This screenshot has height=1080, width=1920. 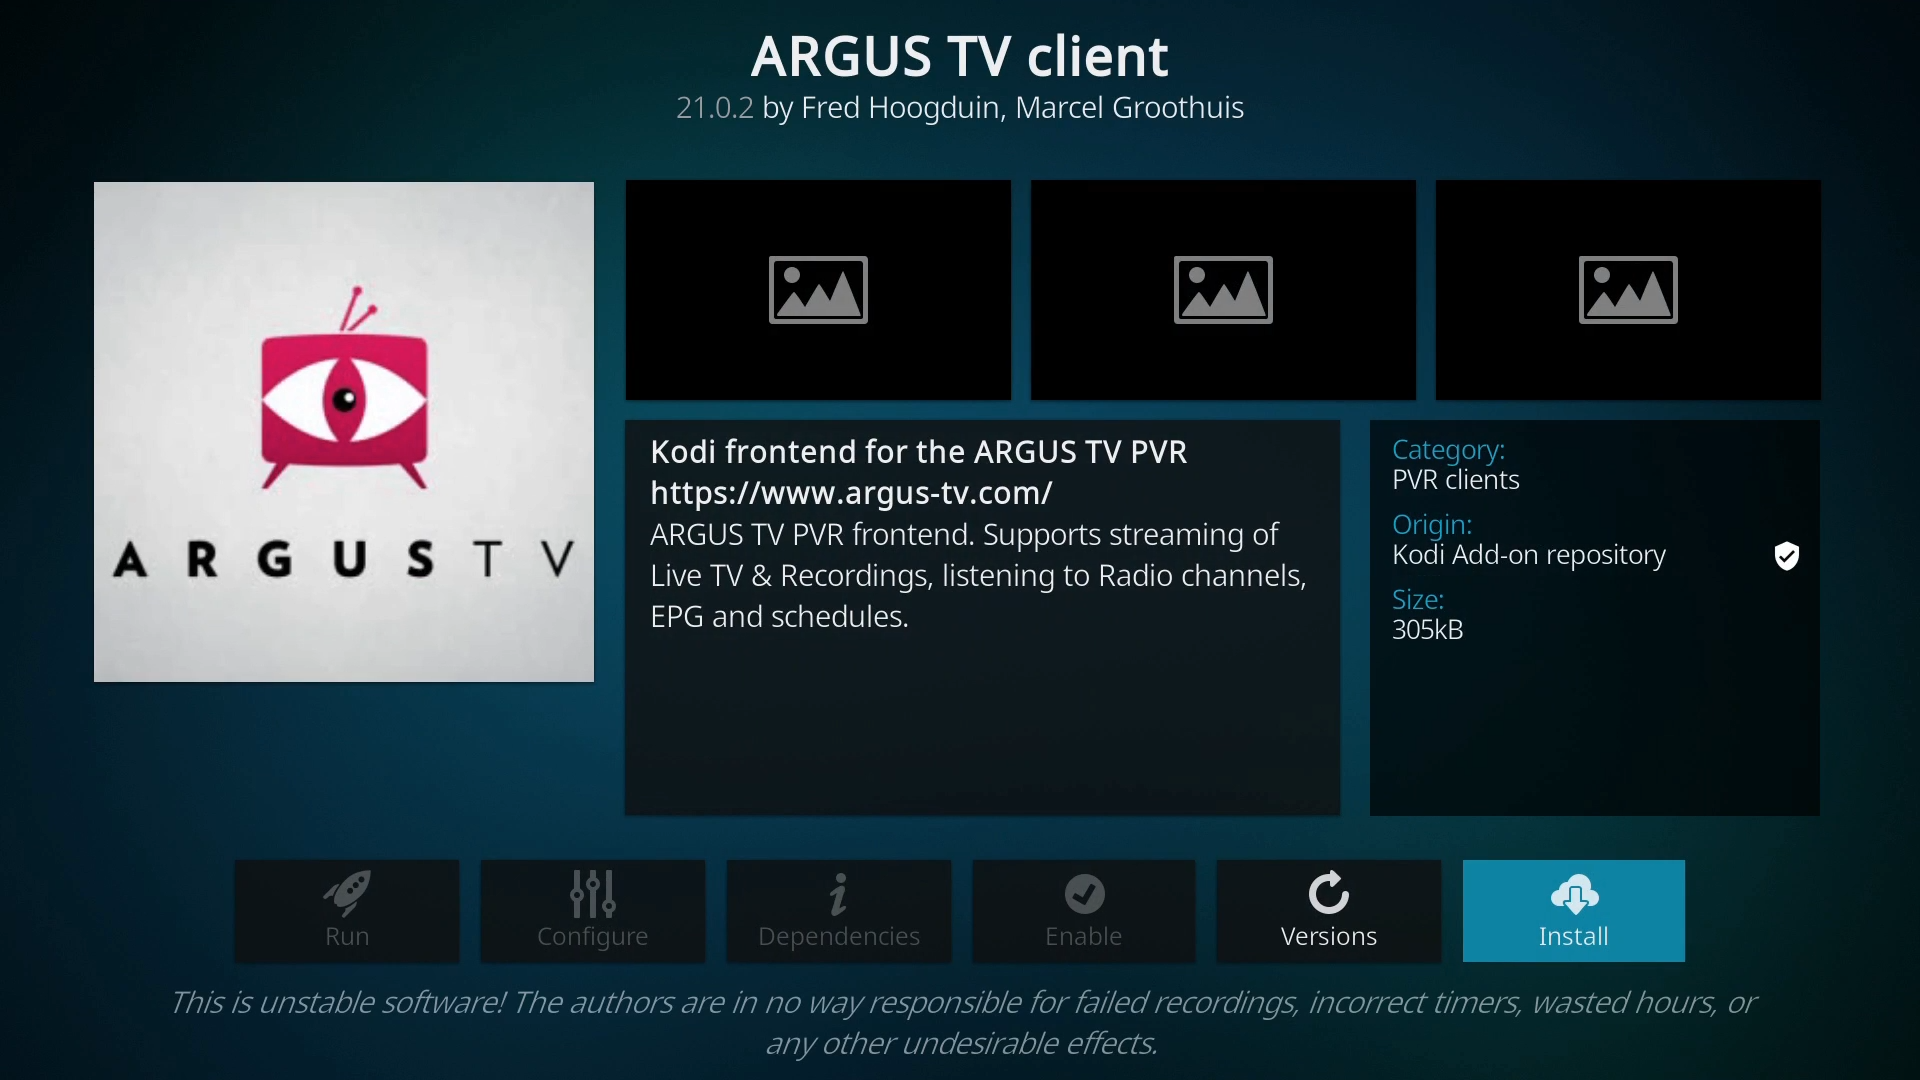 What do you see at coordinates (816, 291) in the screenshot?
I see `insert image` at bounding box center [816, 291].